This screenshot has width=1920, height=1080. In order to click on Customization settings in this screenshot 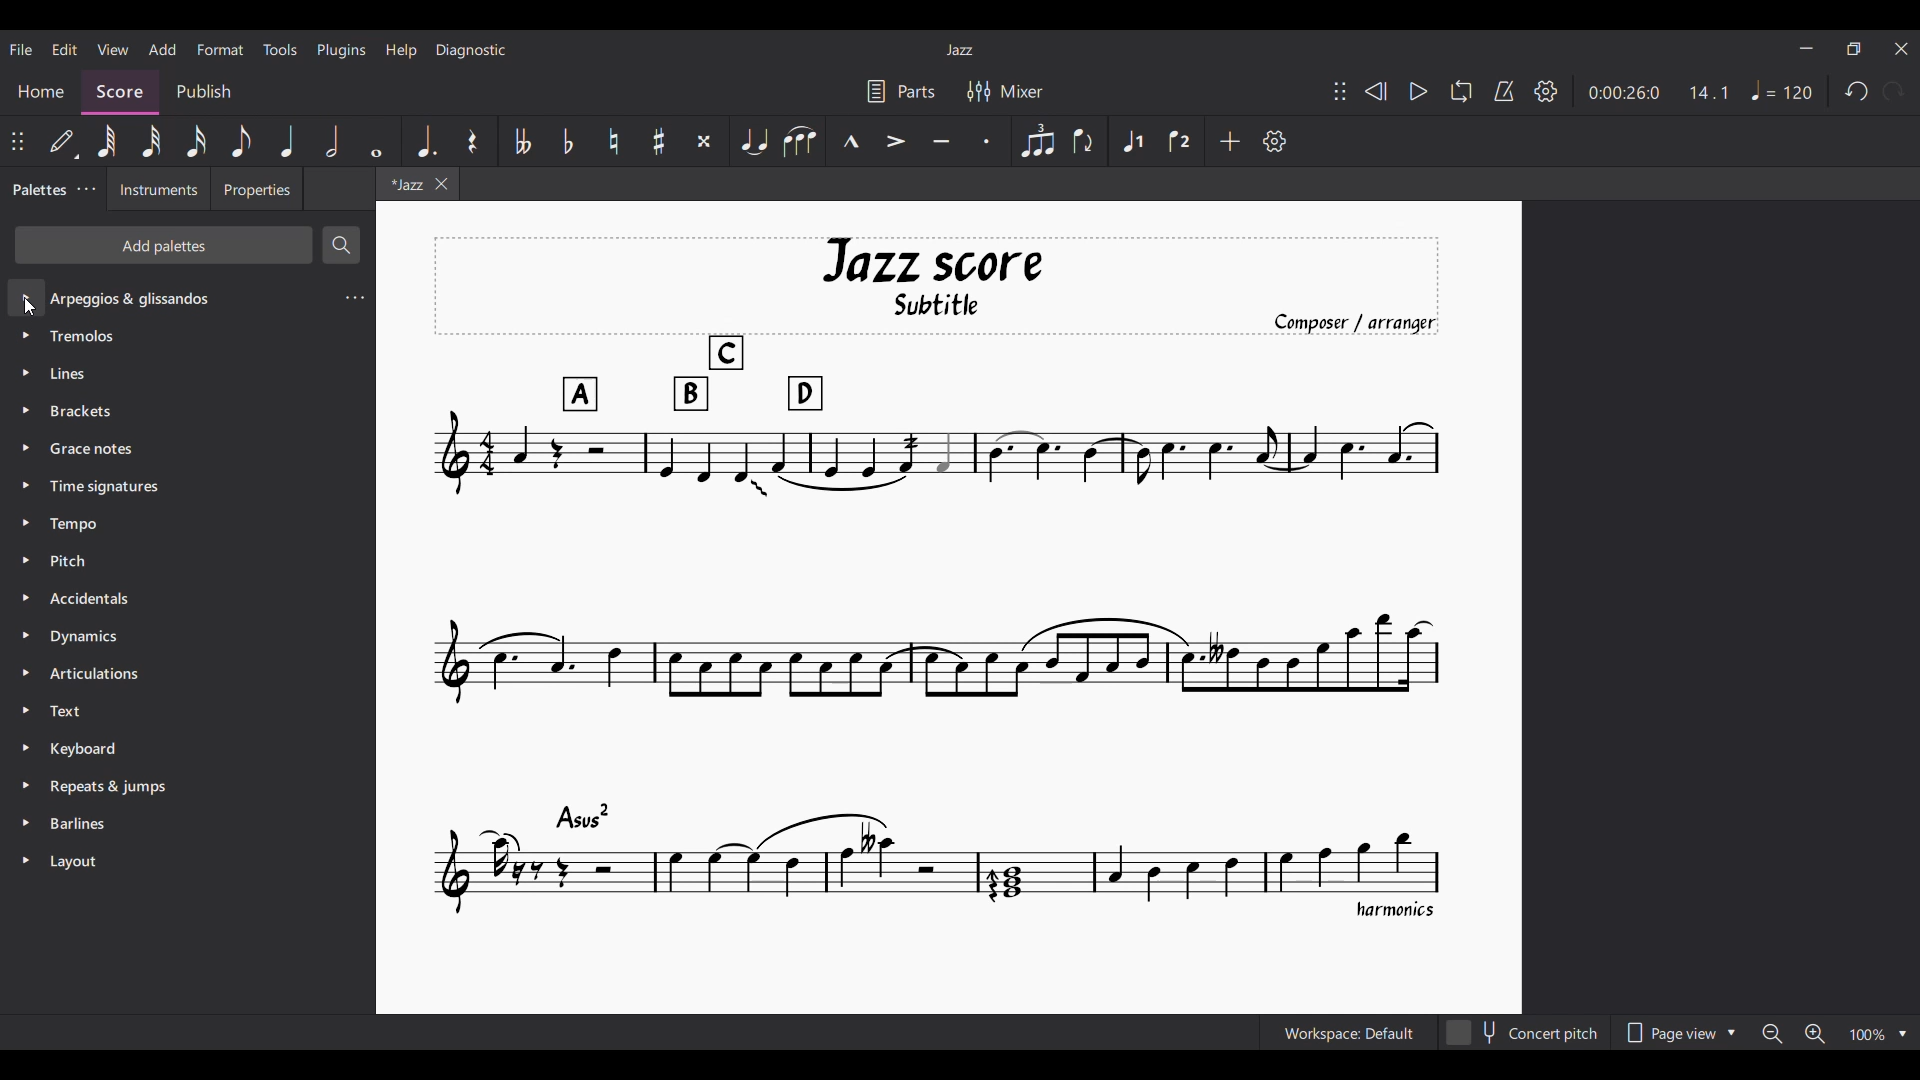, I will do `click(1275, 141)`.